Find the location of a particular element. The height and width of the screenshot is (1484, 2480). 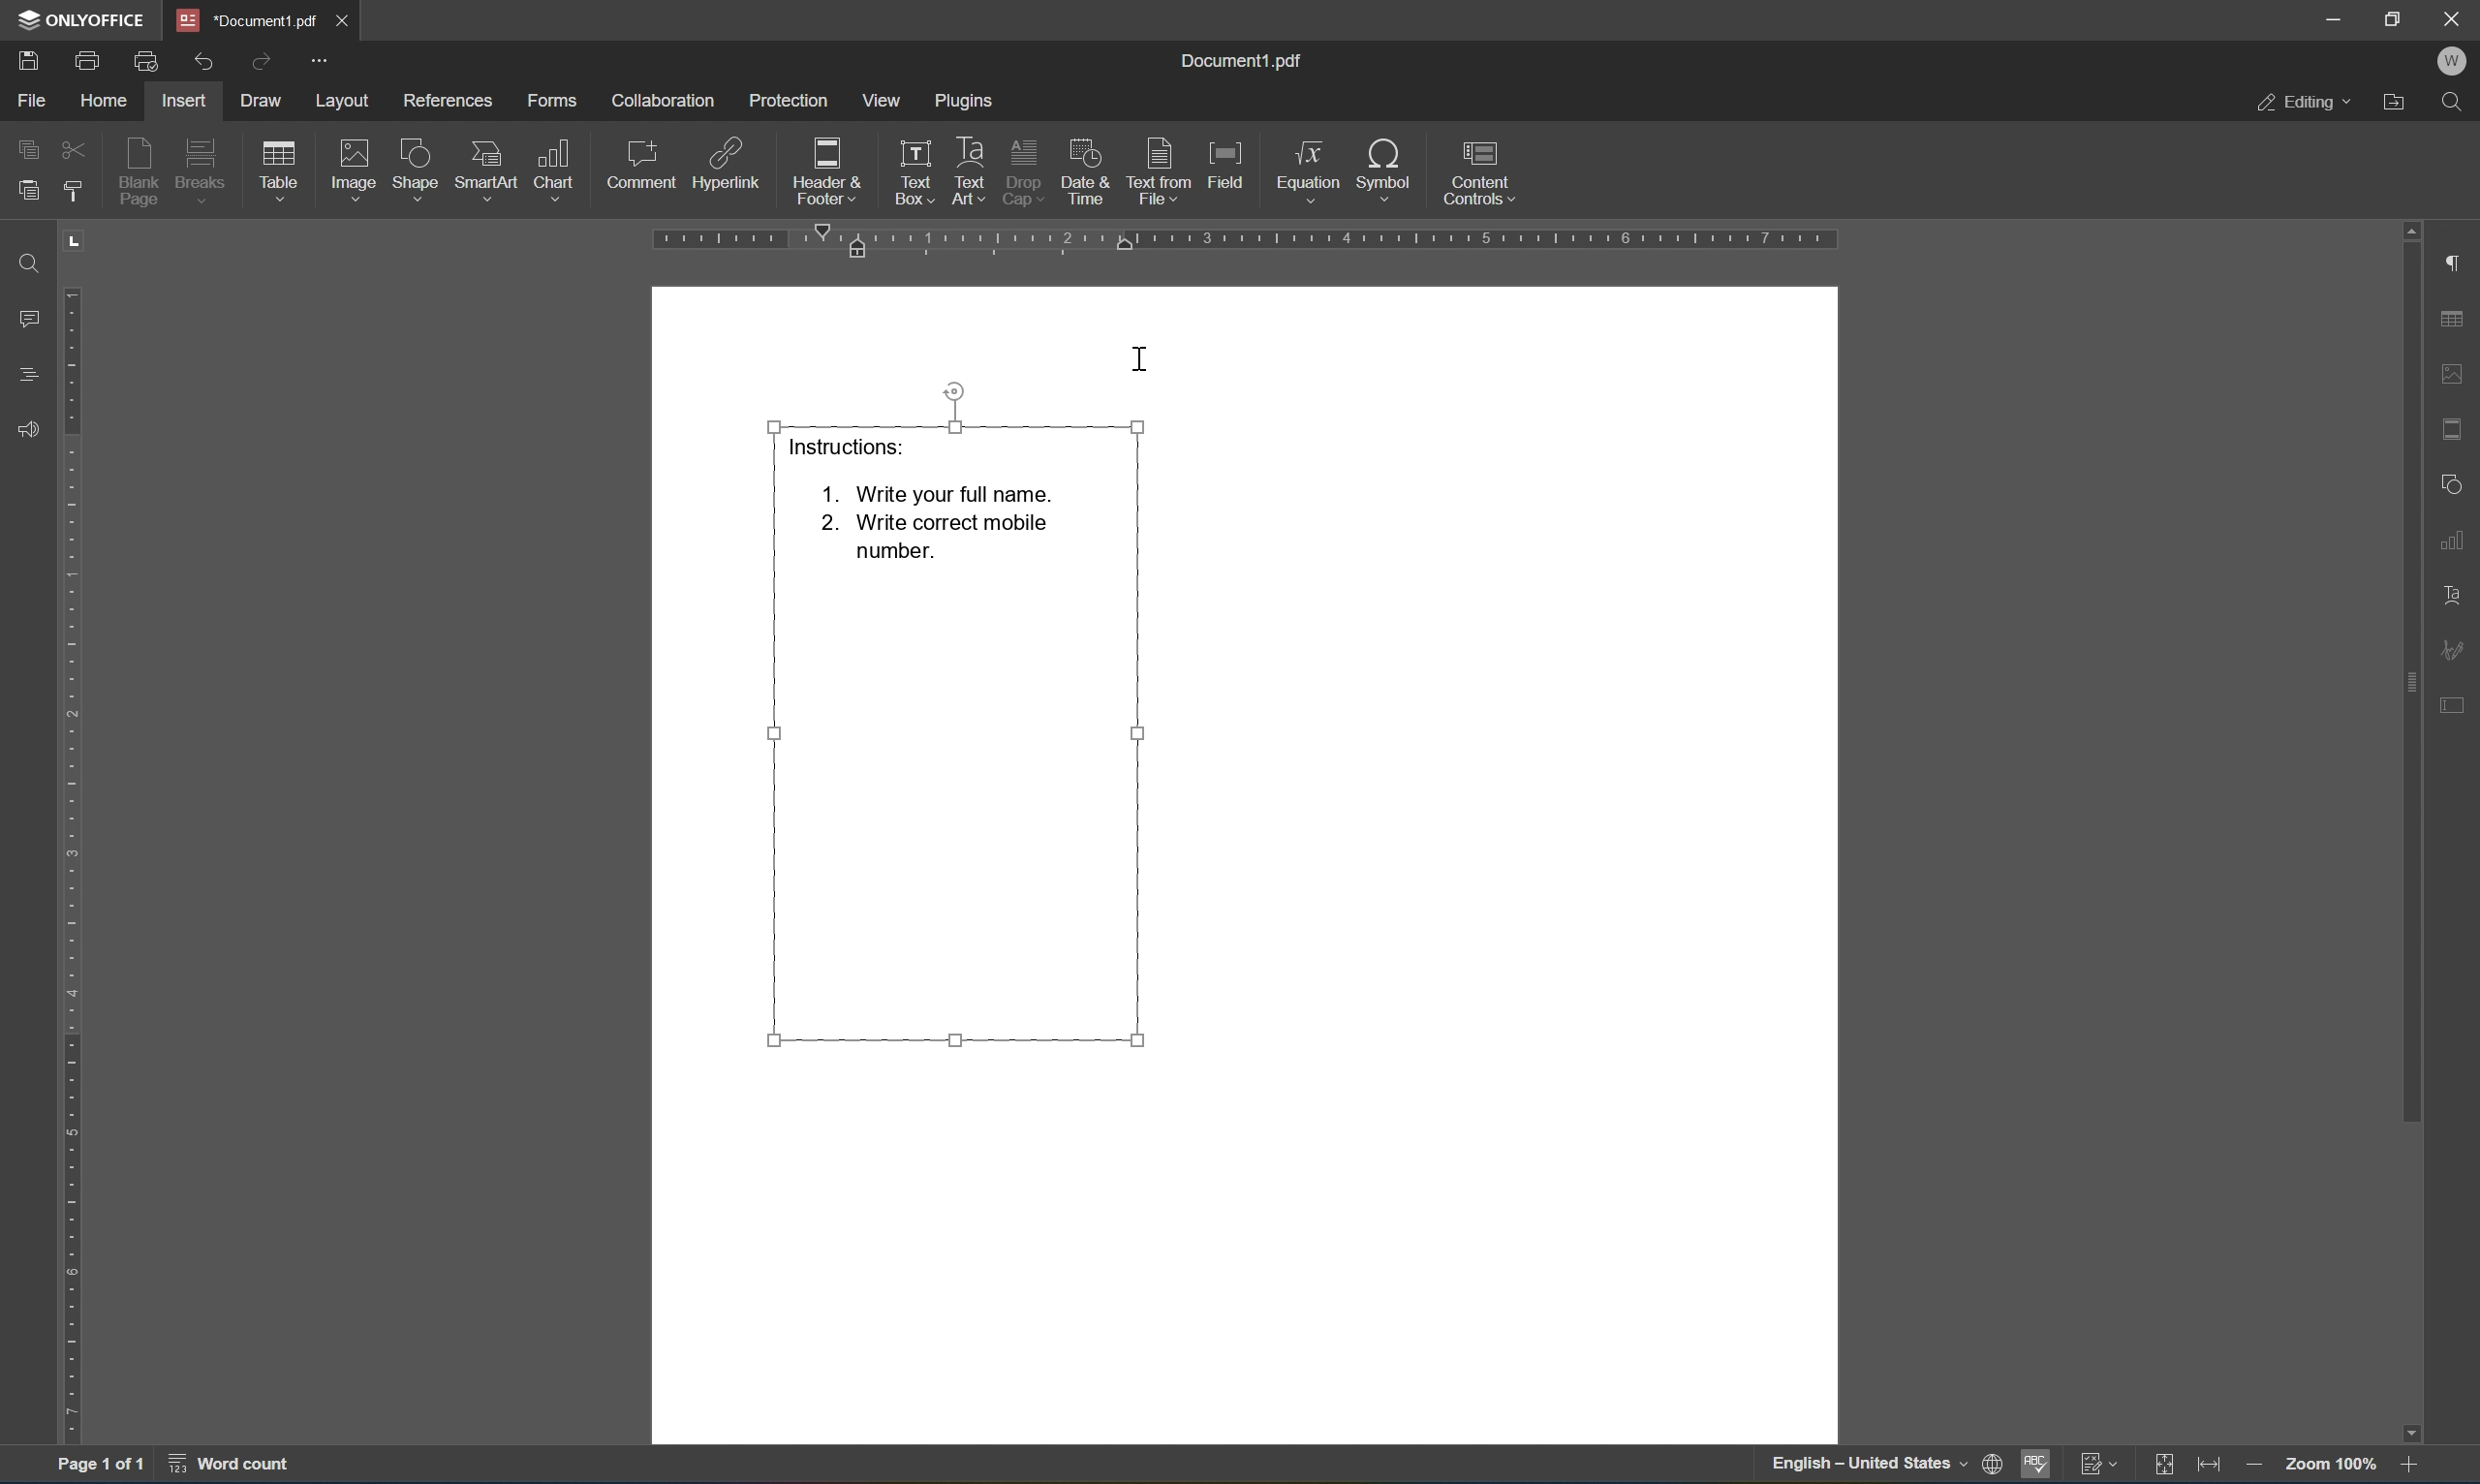

header and footer is located at coordinates (828, 173).